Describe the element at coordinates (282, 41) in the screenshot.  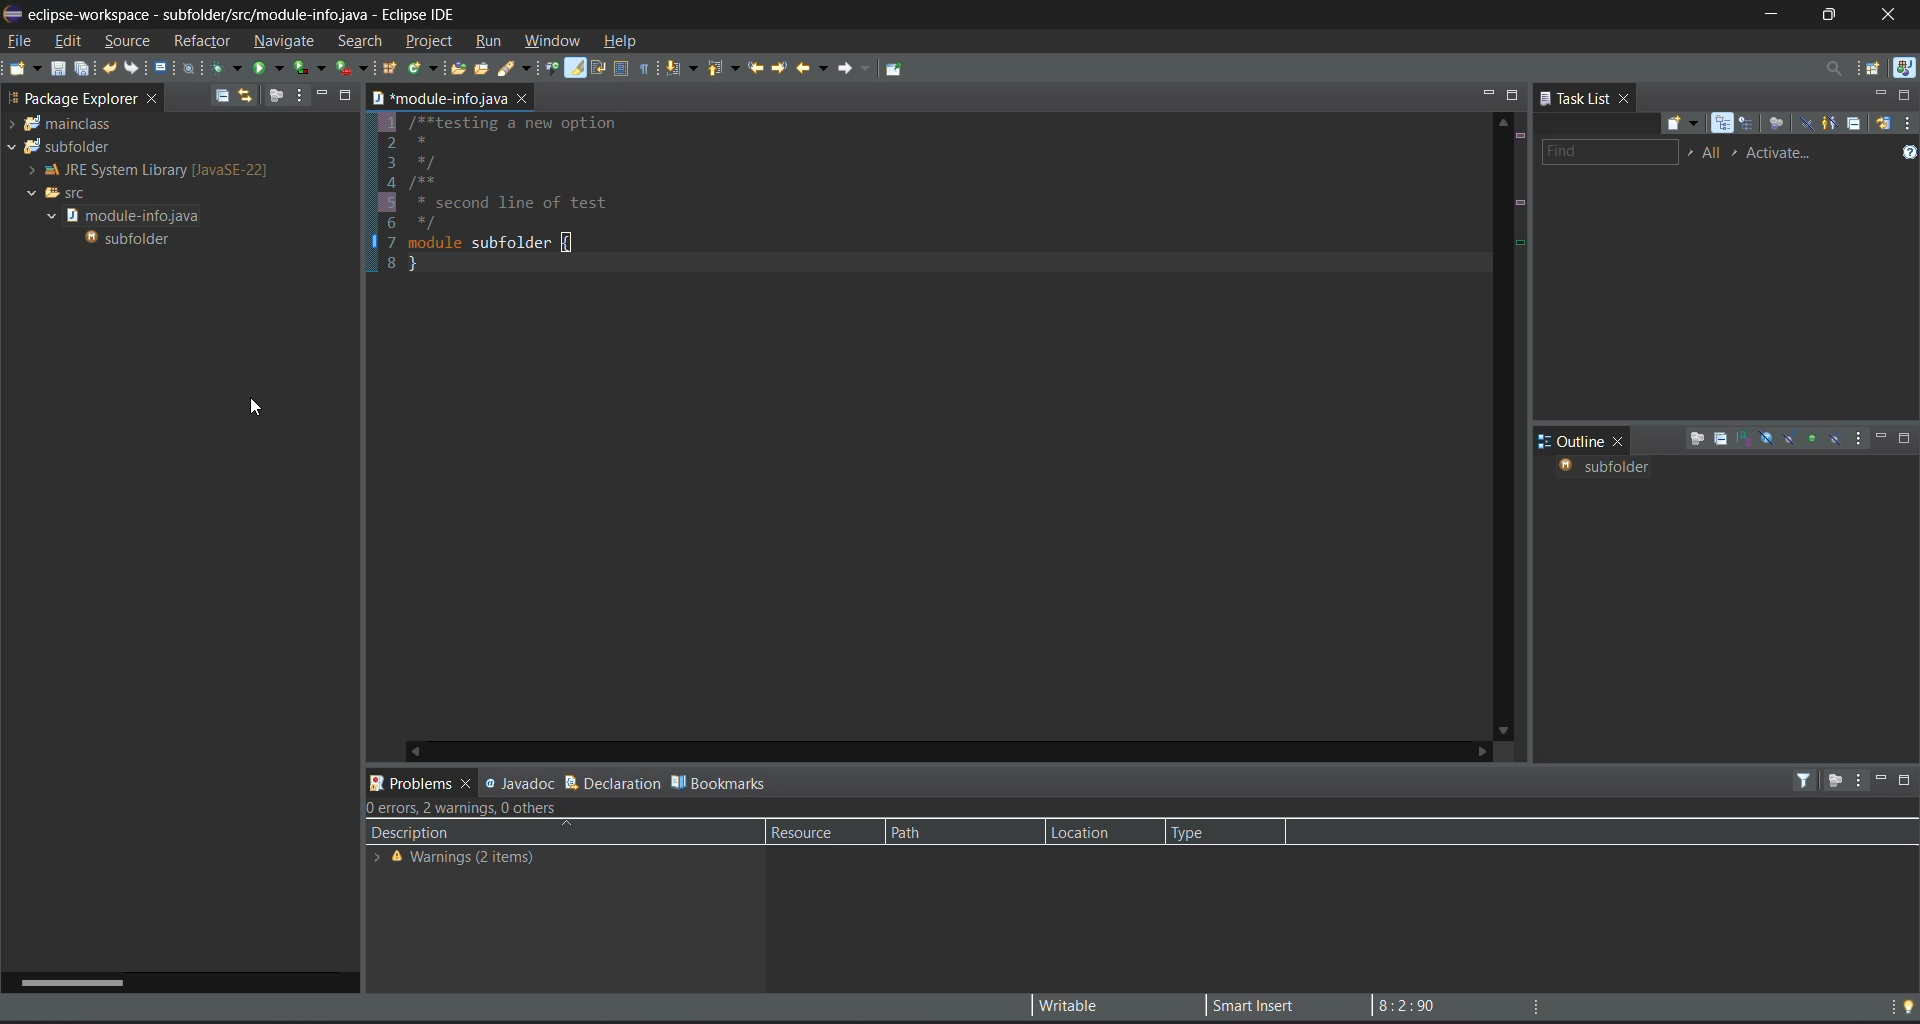
I see `navigate` at that location.